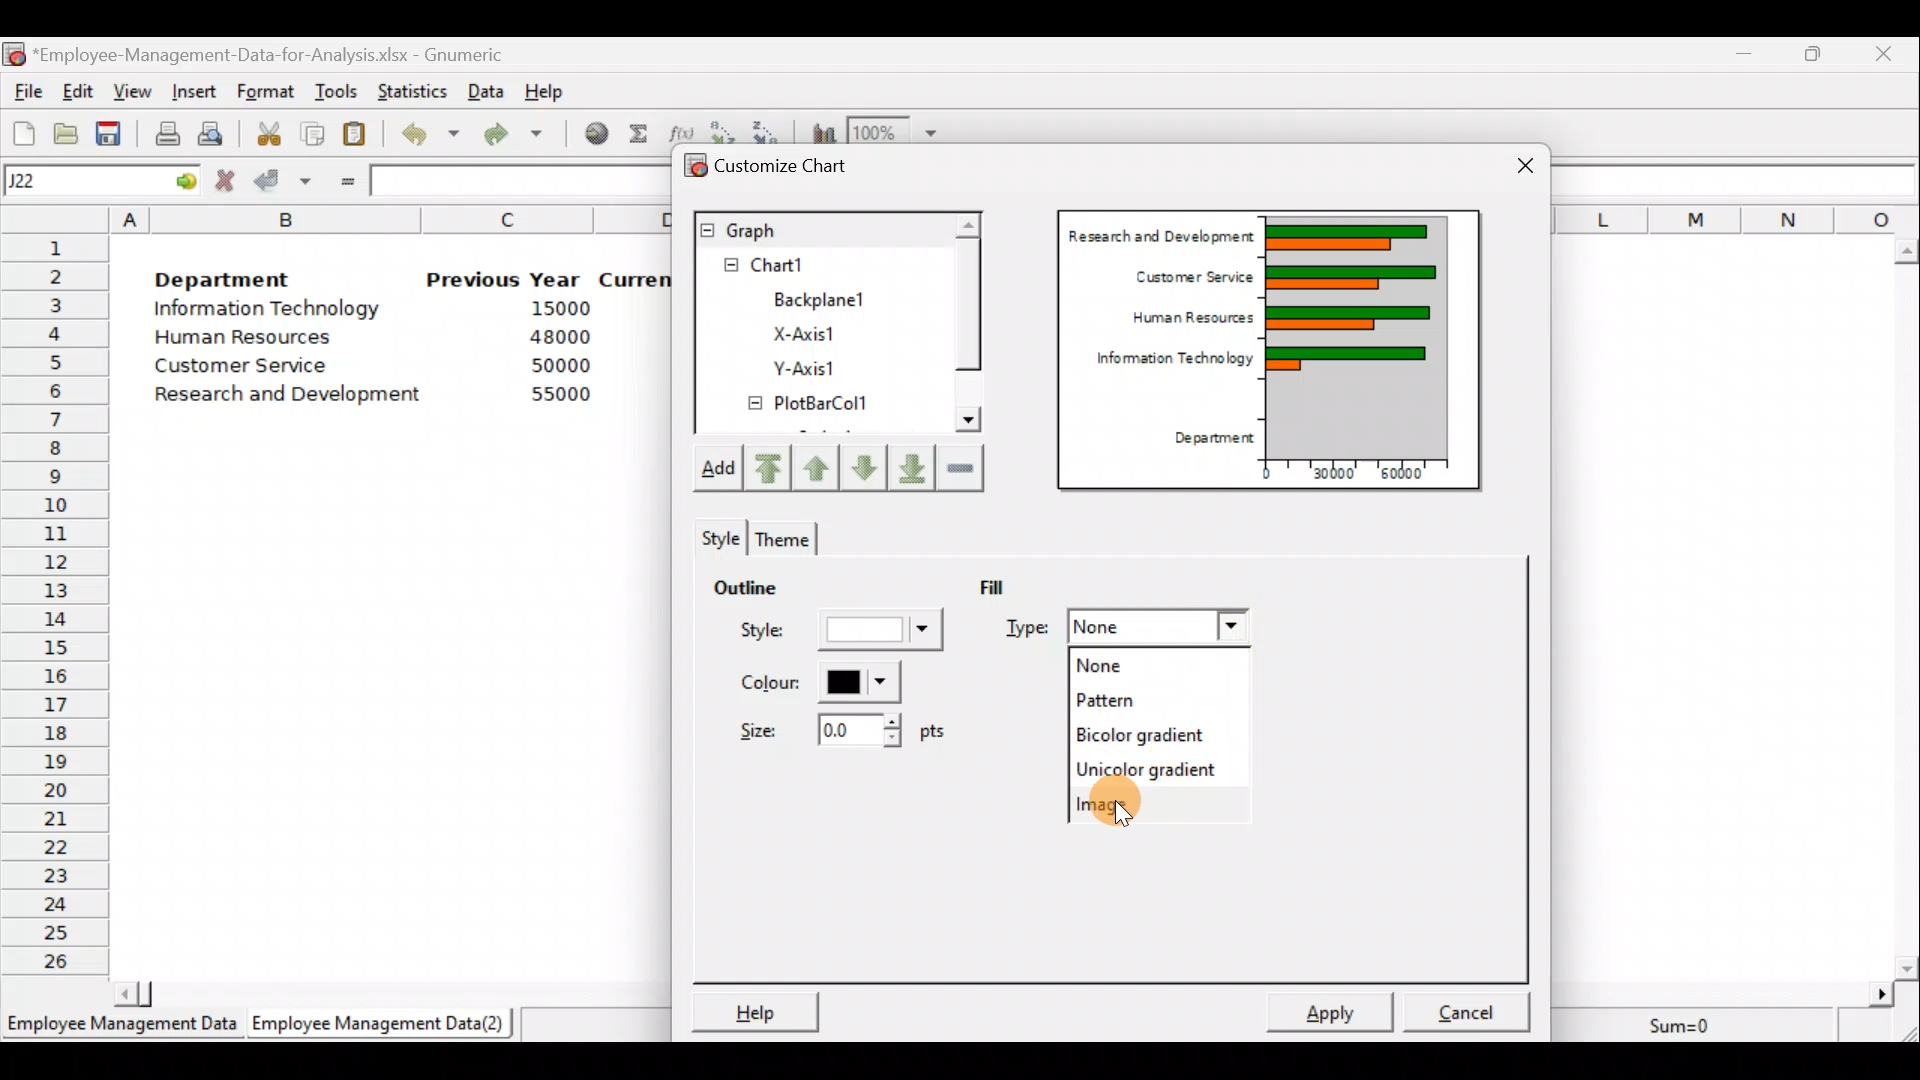  I want to click on X-axis1, so click(818, 331).